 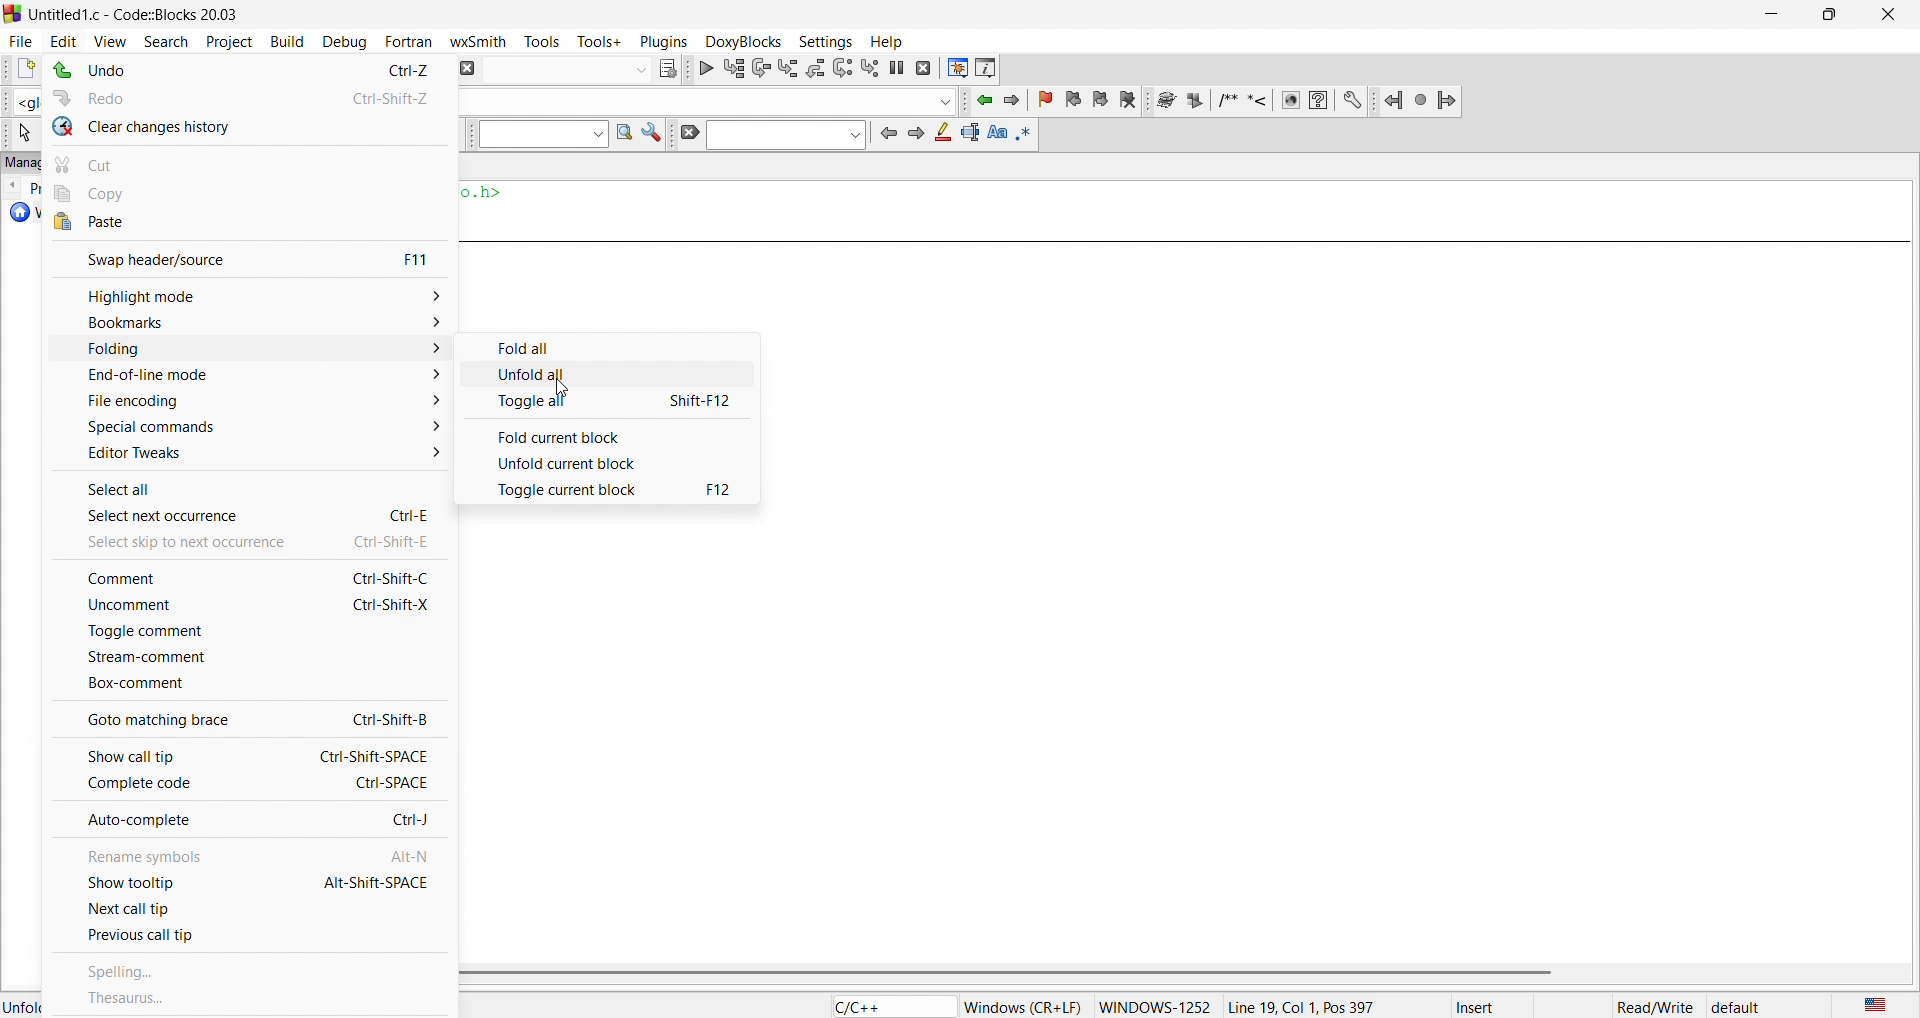 What do you see at coordinates (610, 462) in the screenshot?
I see `unfold current block` at bounding box center [610, 462].